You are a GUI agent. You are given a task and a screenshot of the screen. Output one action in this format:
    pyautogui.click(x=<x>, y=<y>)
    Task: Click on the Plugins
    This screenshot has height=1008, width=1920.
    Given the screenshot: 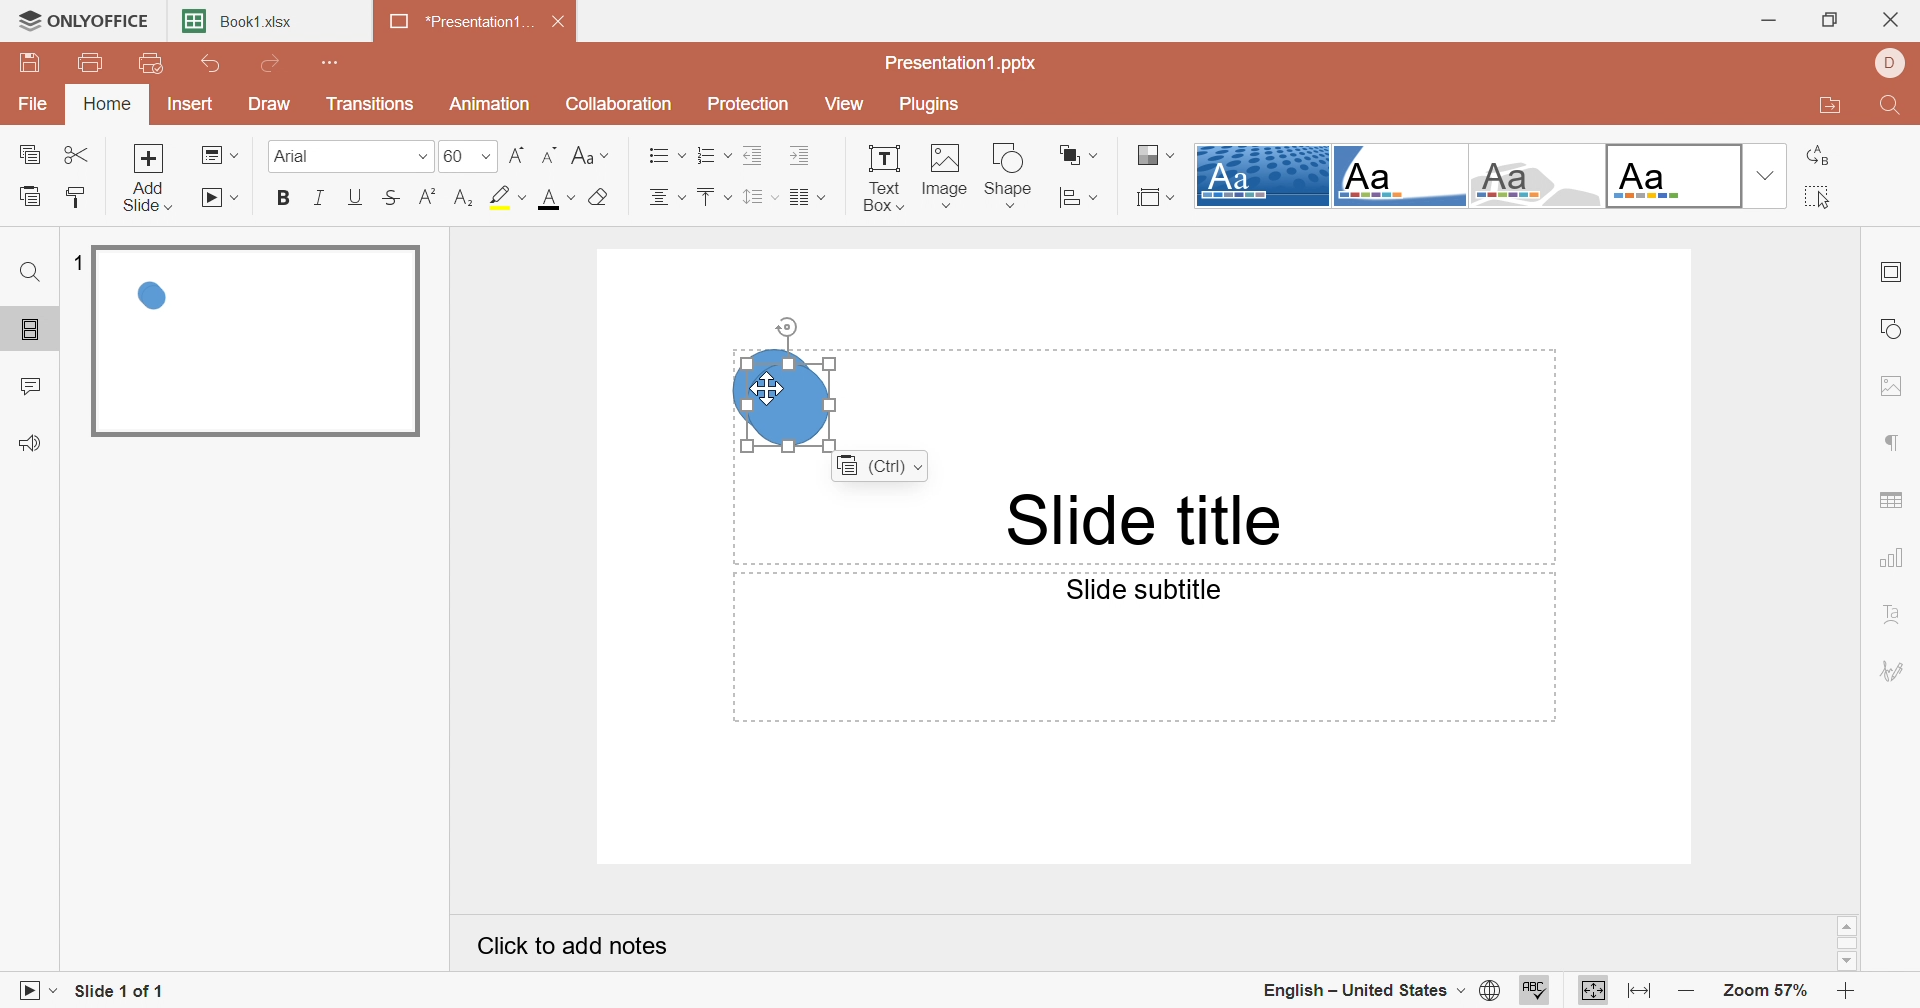 What is the action you would take?
    pyautogui.click(x=931, y=104)
    